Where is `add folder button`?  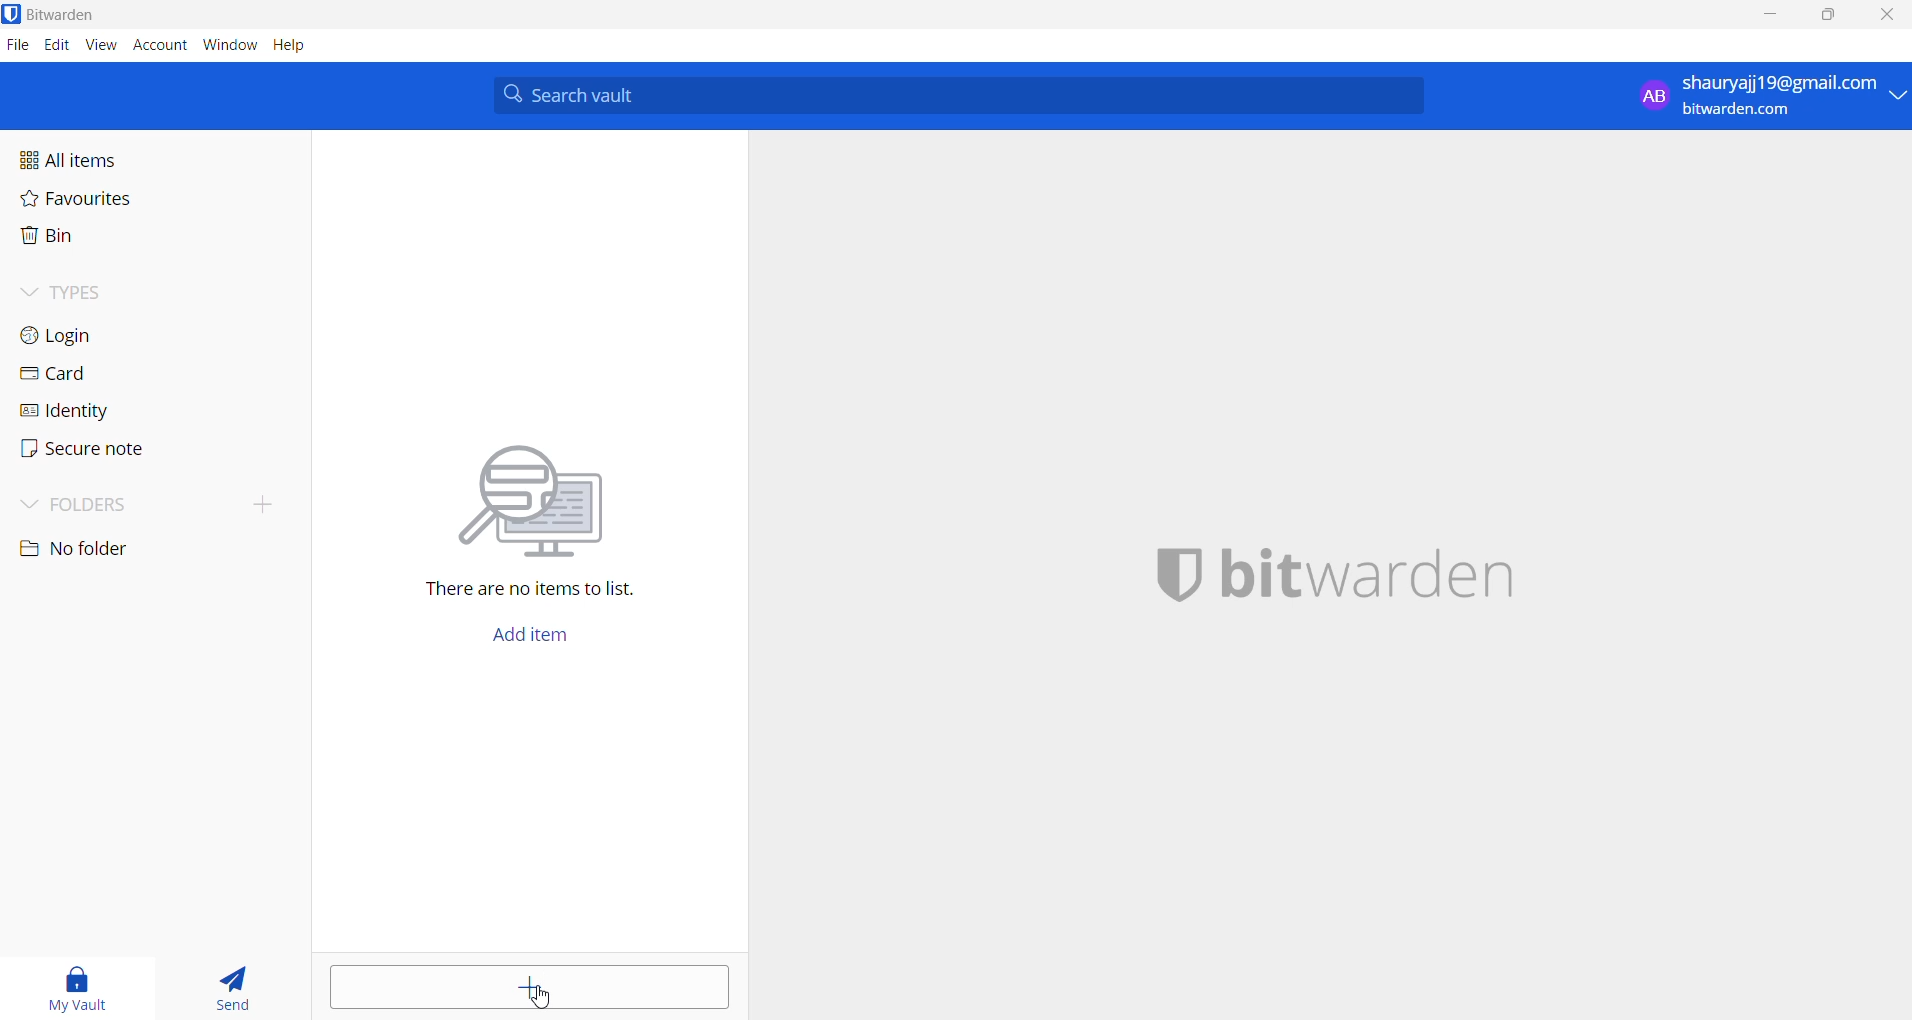 add folder button is located at coordinates (265, 503).